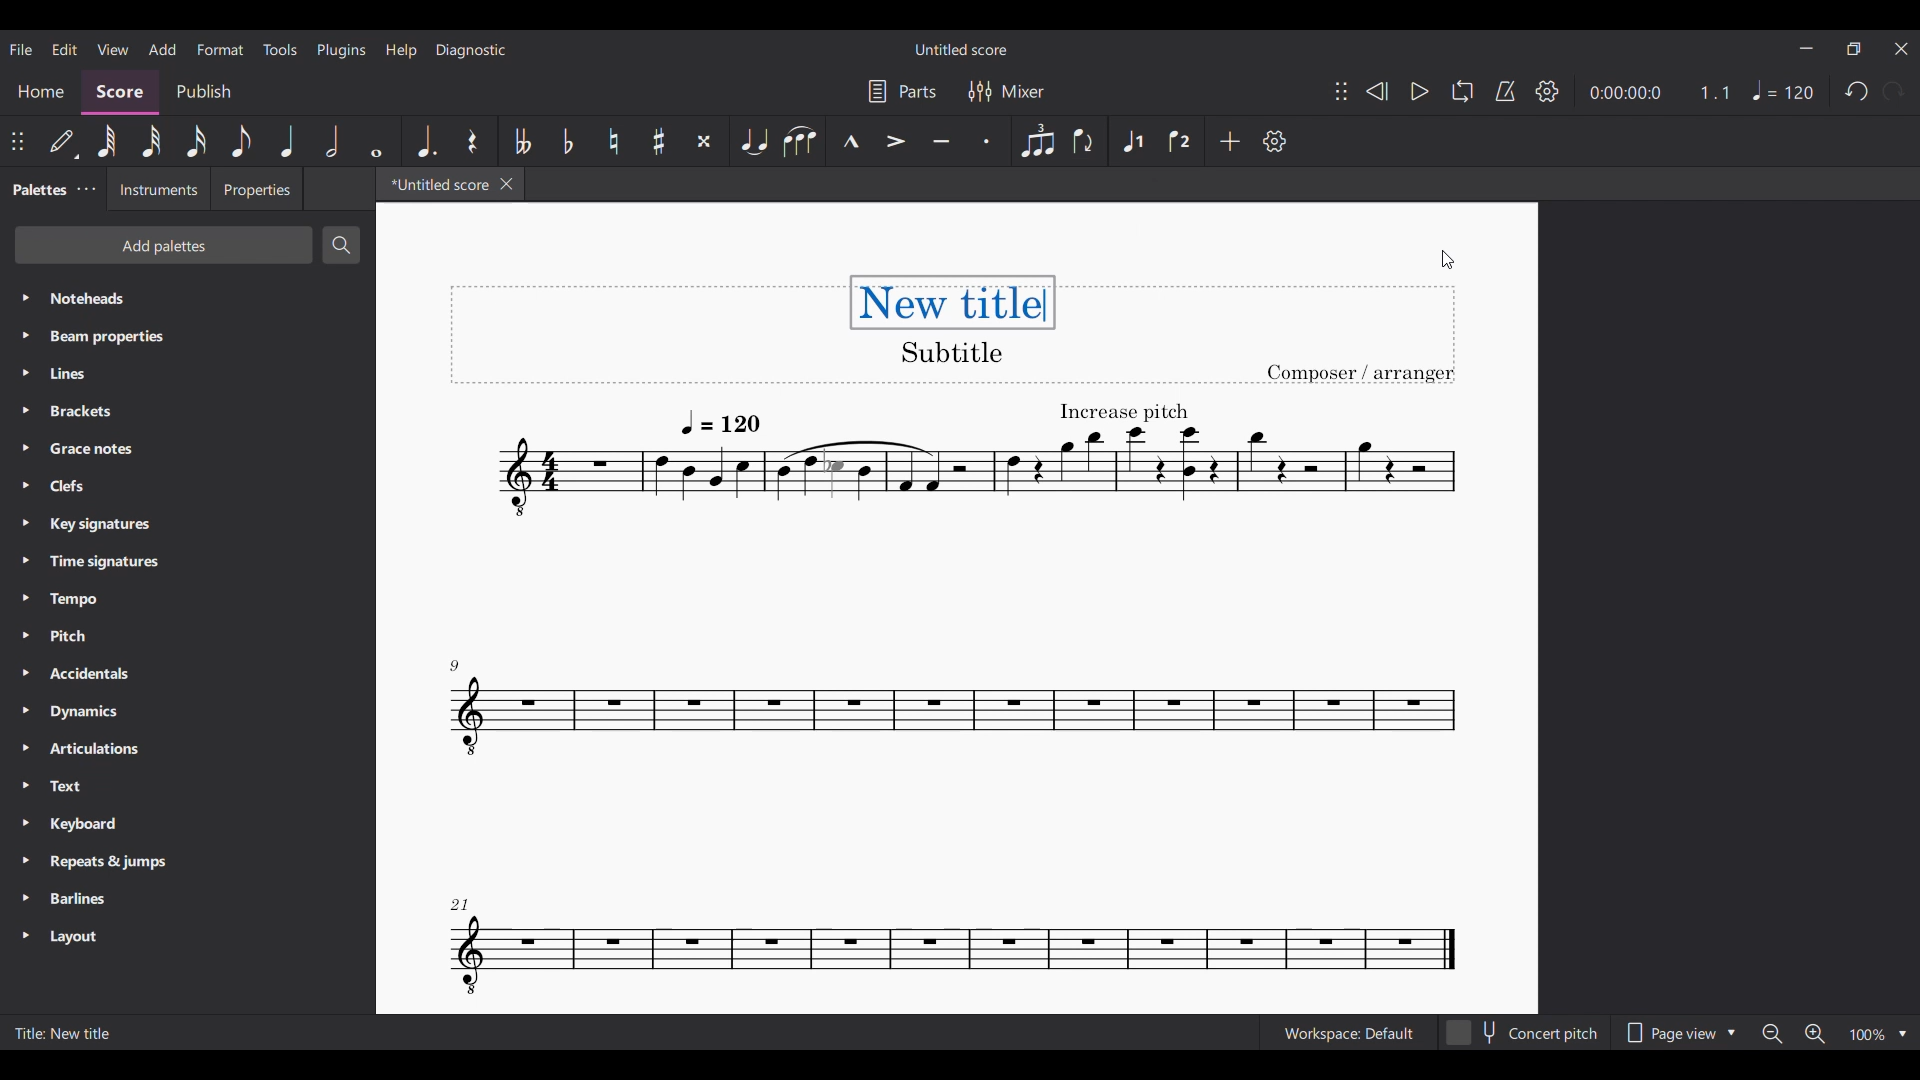  What do you see at coordinates (288, 141) in the screenshot?
I see `Quarter note` at bounding box center [288, 141].